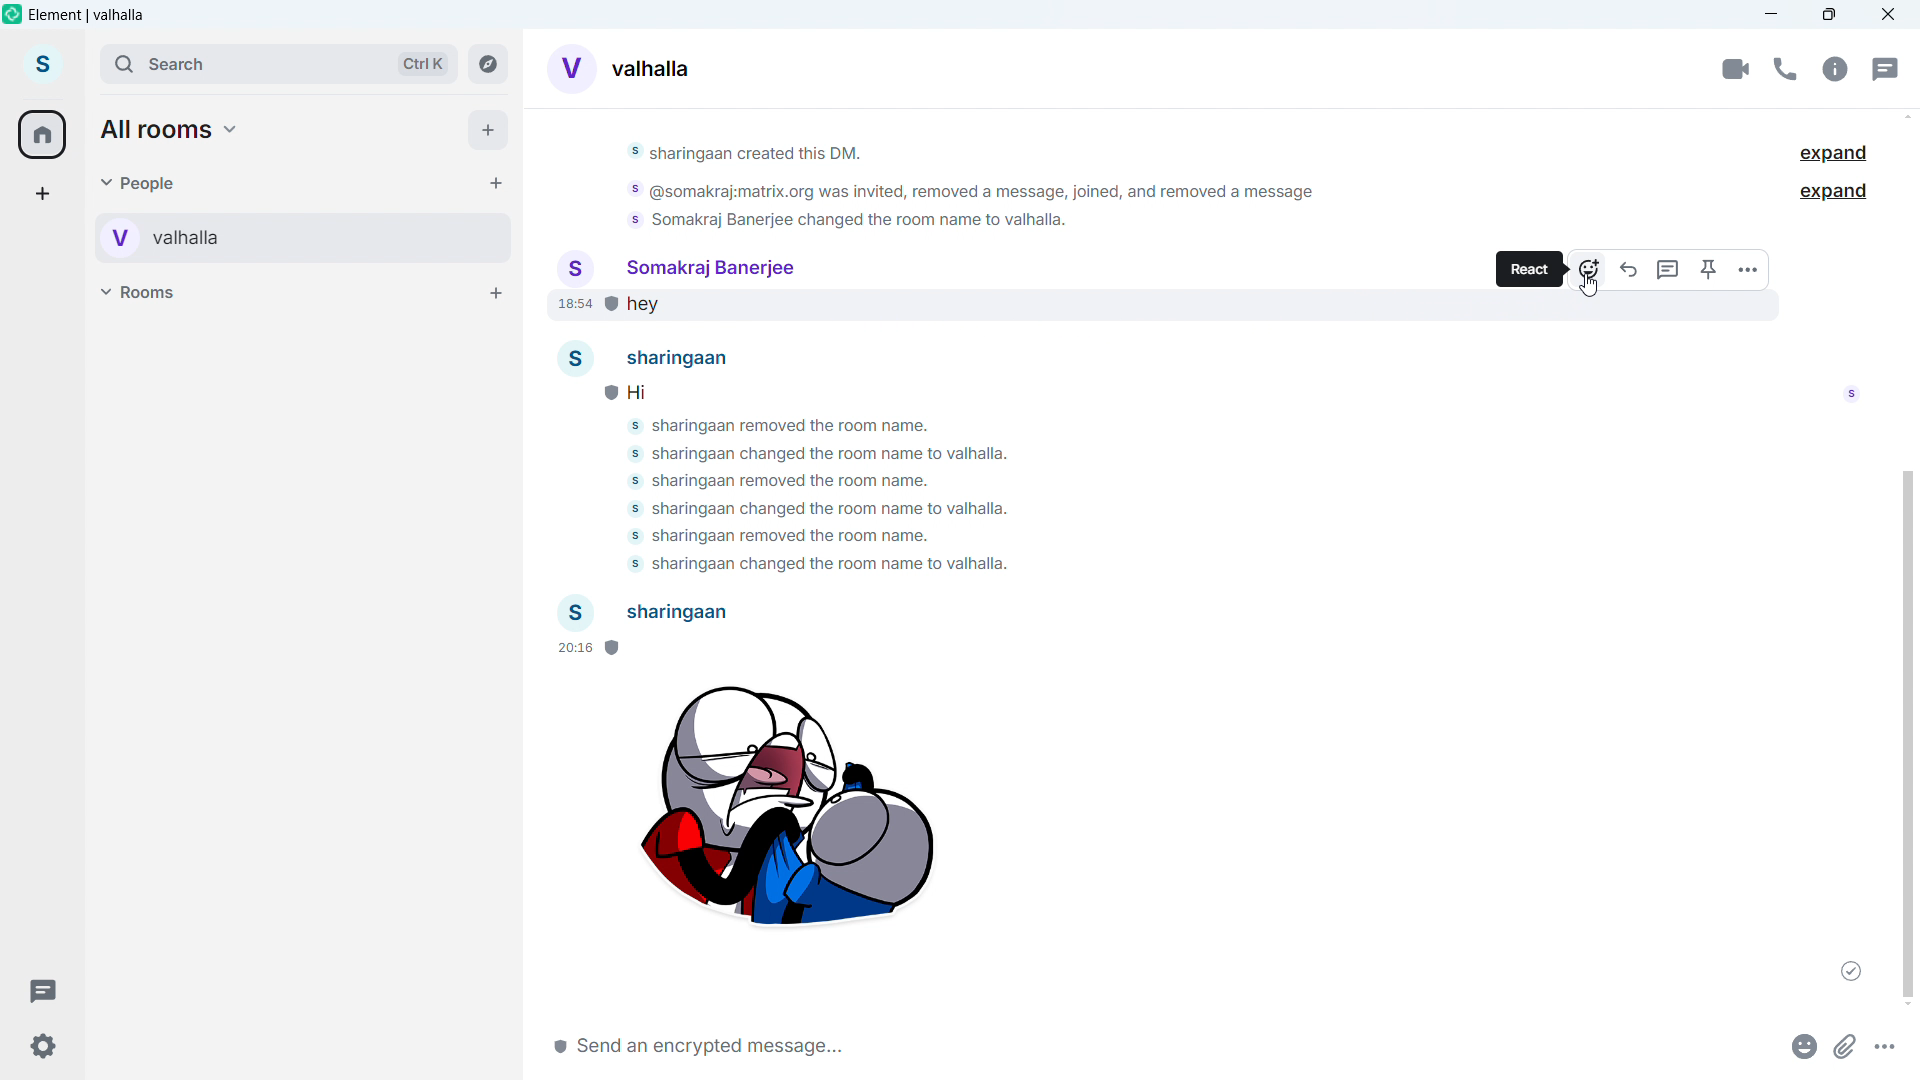 The width and height of the screenshot is (1920, 1080). What do you see at coordinates (963, 156) in the screenshot?
I see `sharingaan created this dm` at bounding box center [963, 156].